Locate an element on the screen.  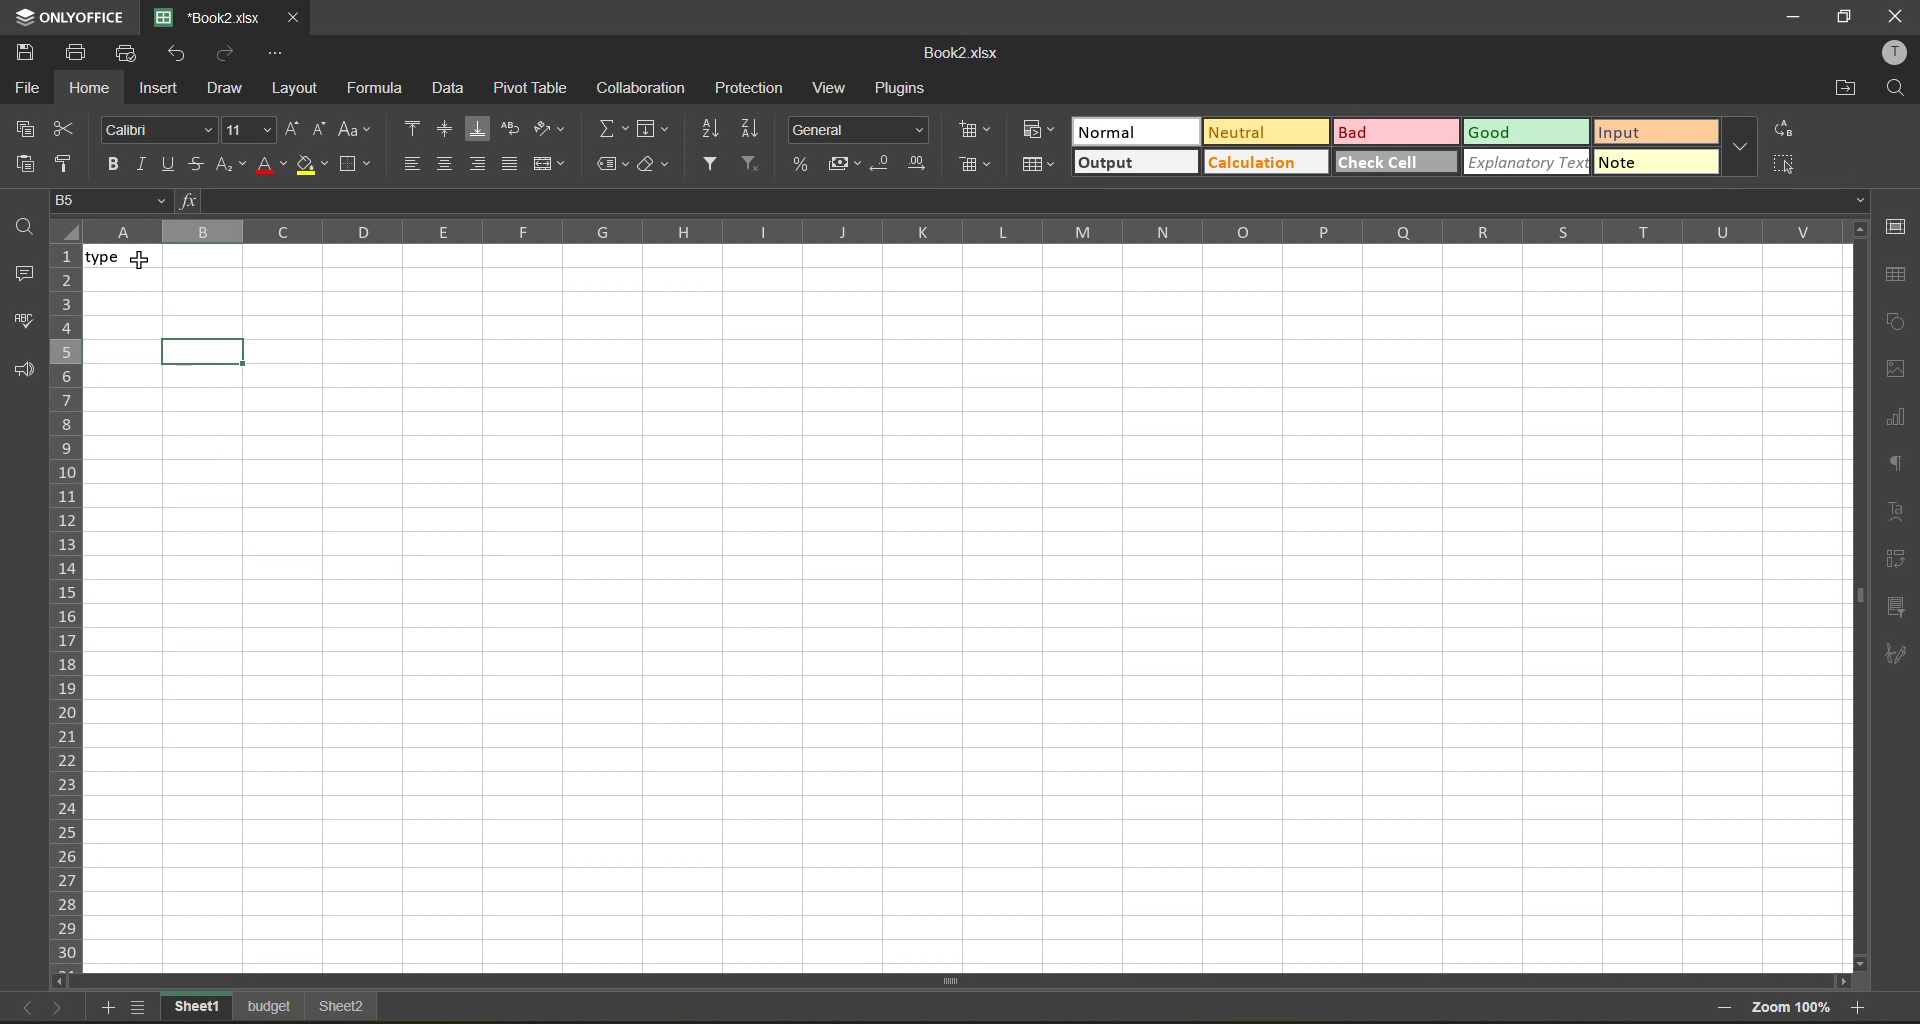
select all is located at coordinates (1787, 161).